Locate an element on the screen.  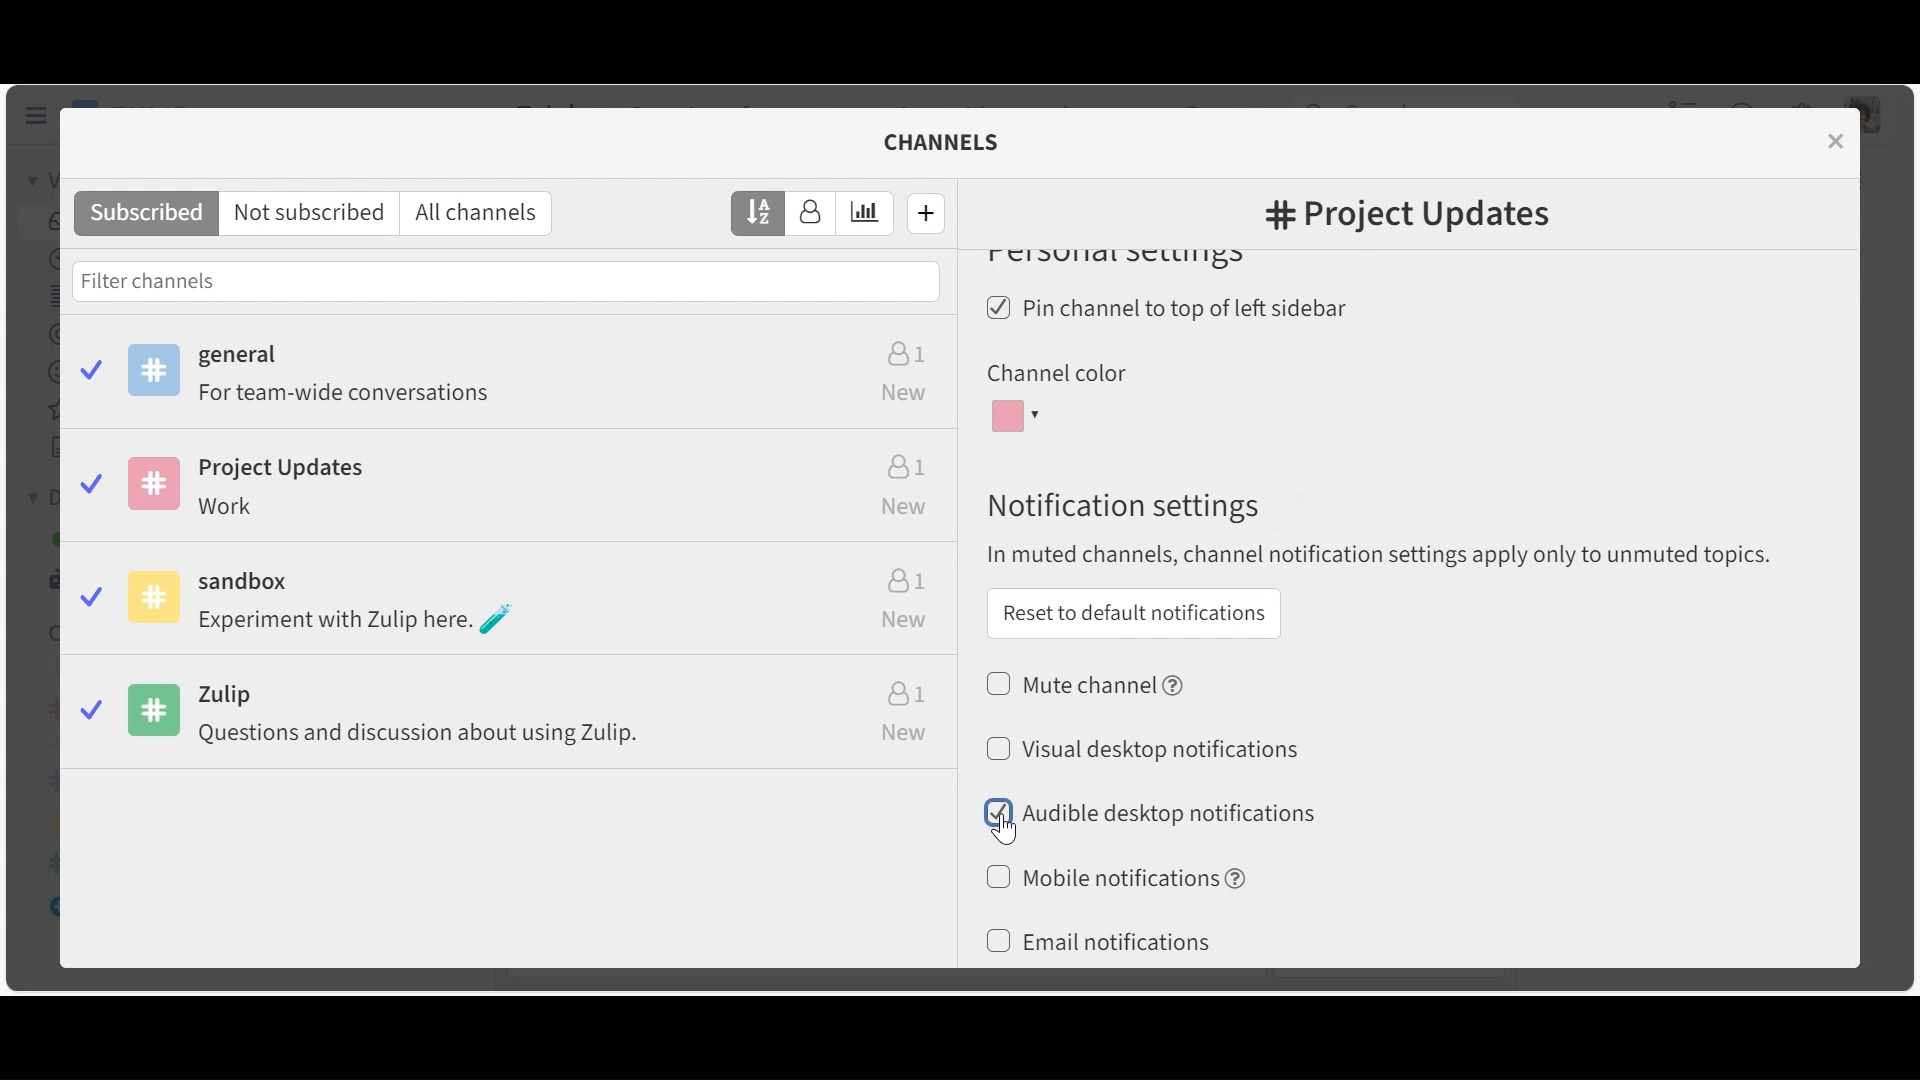
Sort by estimated weekly traffic is located at coordinates (866, 214).